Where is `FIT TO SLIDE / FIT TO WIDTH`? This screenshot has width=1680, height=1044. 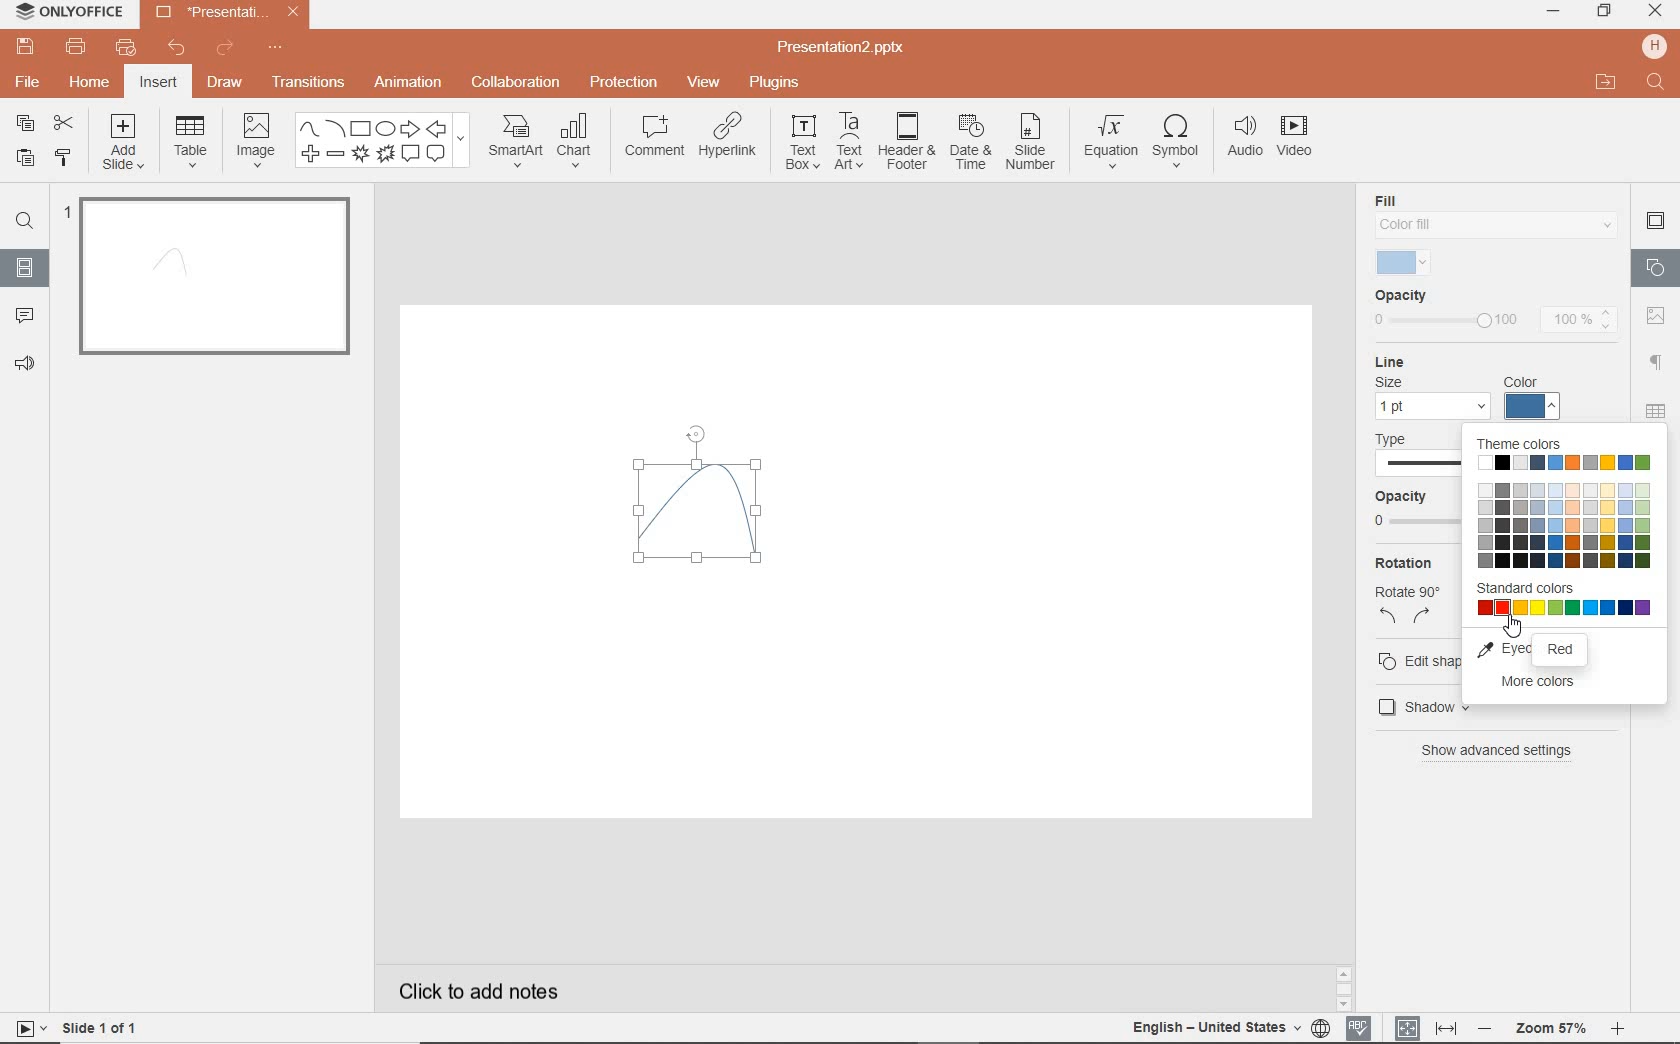 FIT TO SLIDE / FIT TO WIDTH is located at coordinates (1426, 1026).